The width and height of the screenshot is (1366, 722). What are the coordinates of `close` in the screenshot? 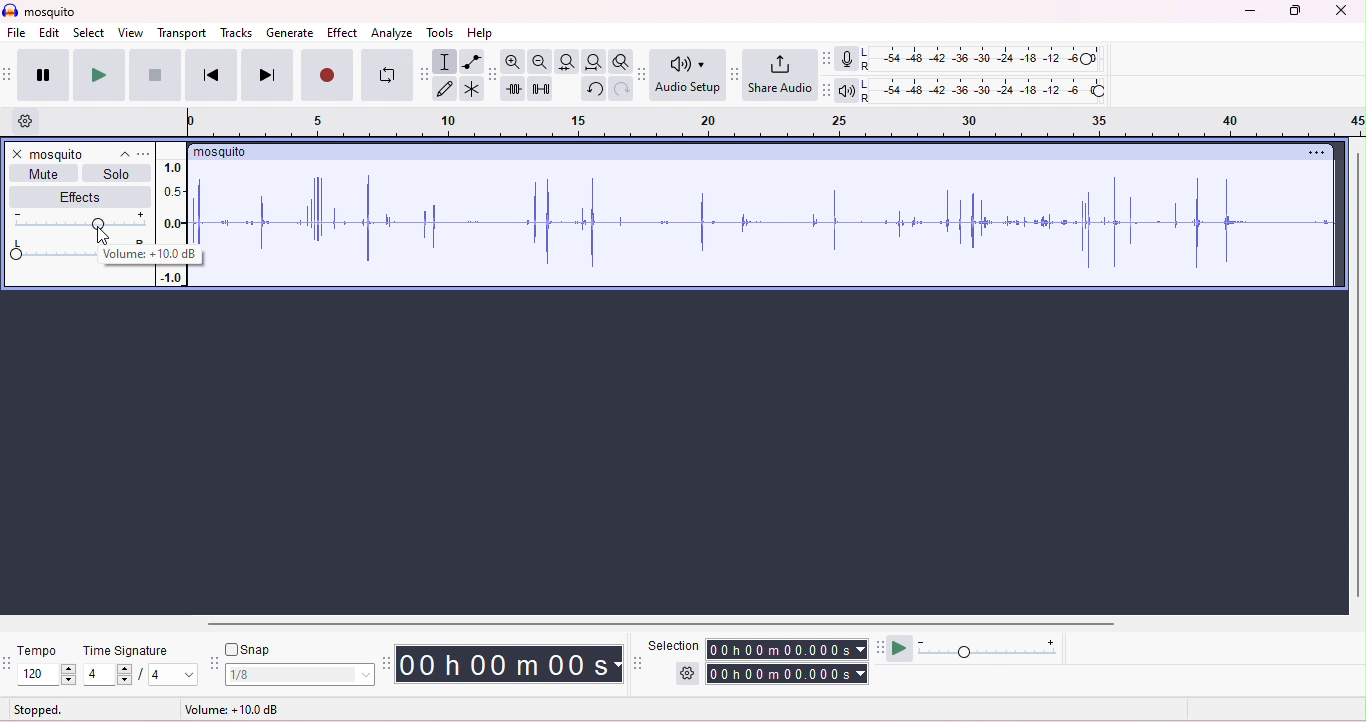 It's located at (17, 153).